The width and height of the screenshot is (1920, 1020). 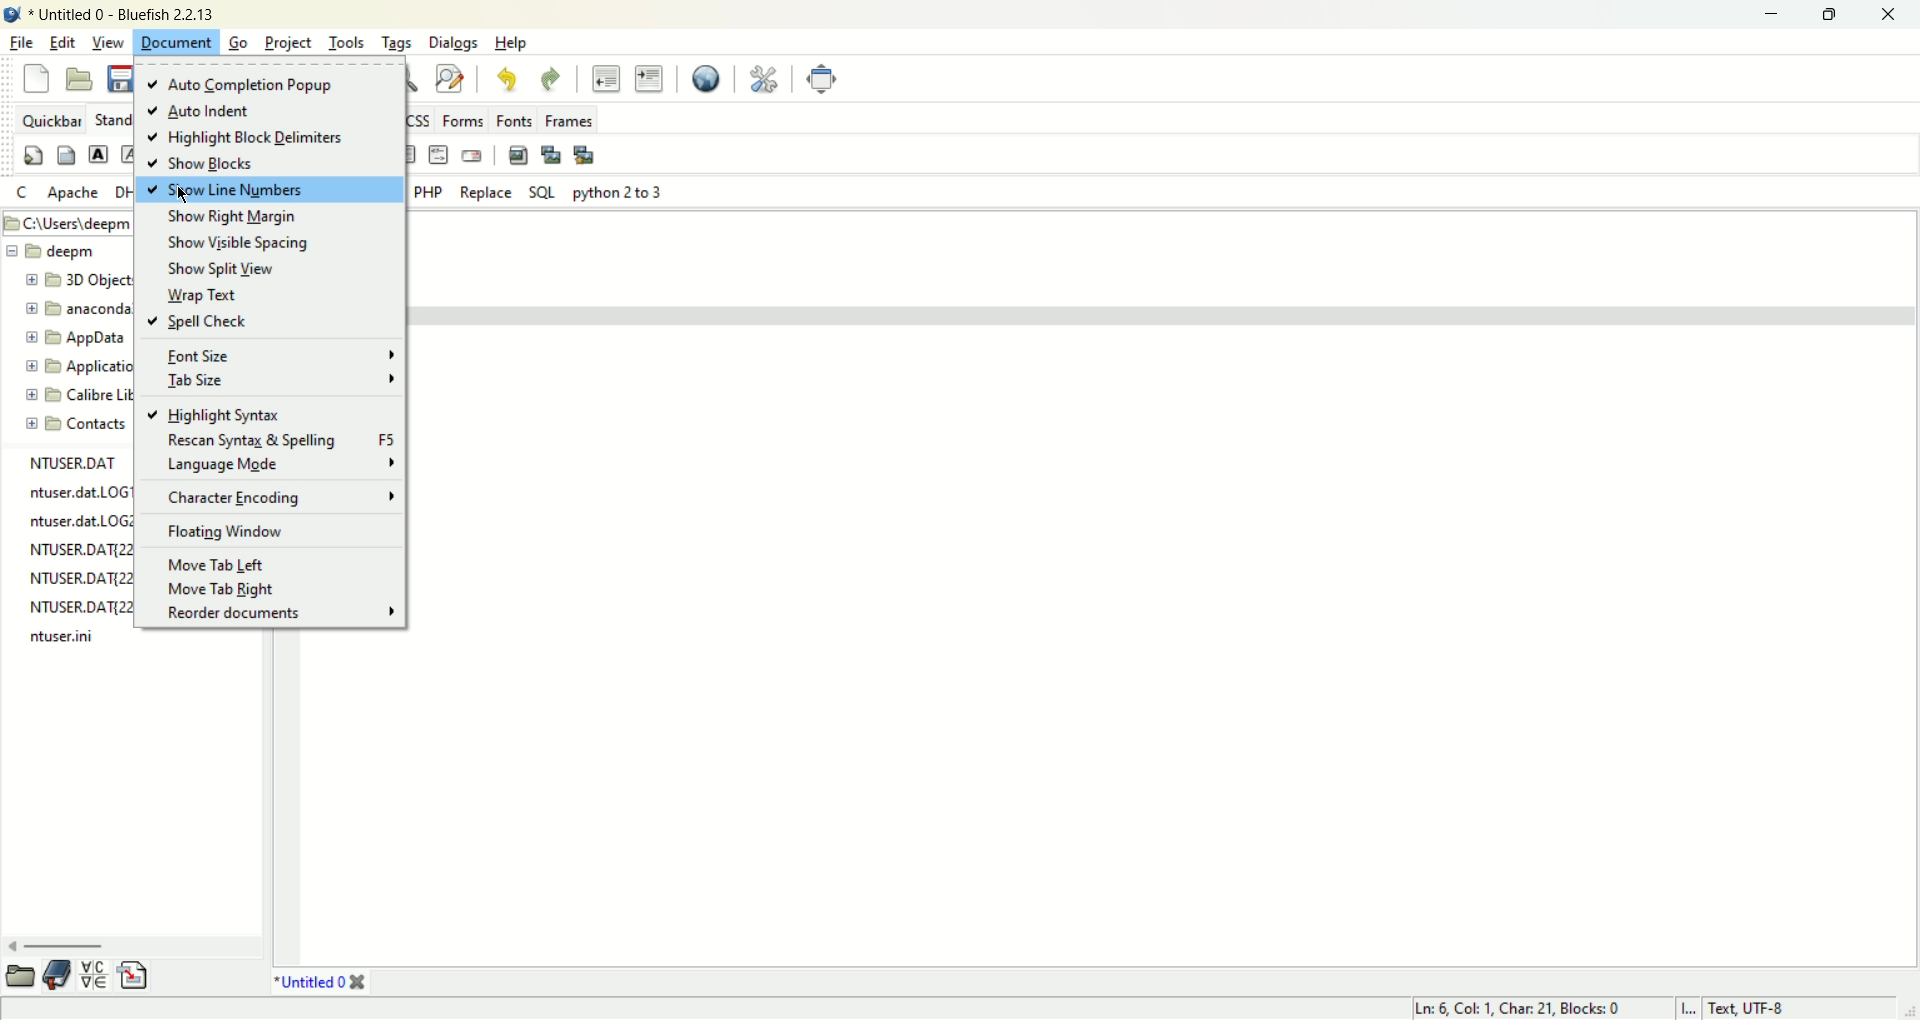 What do you see at coordinates (605, 77) in the screenshot?
I see `unindent` at bounding box center [605, 77].